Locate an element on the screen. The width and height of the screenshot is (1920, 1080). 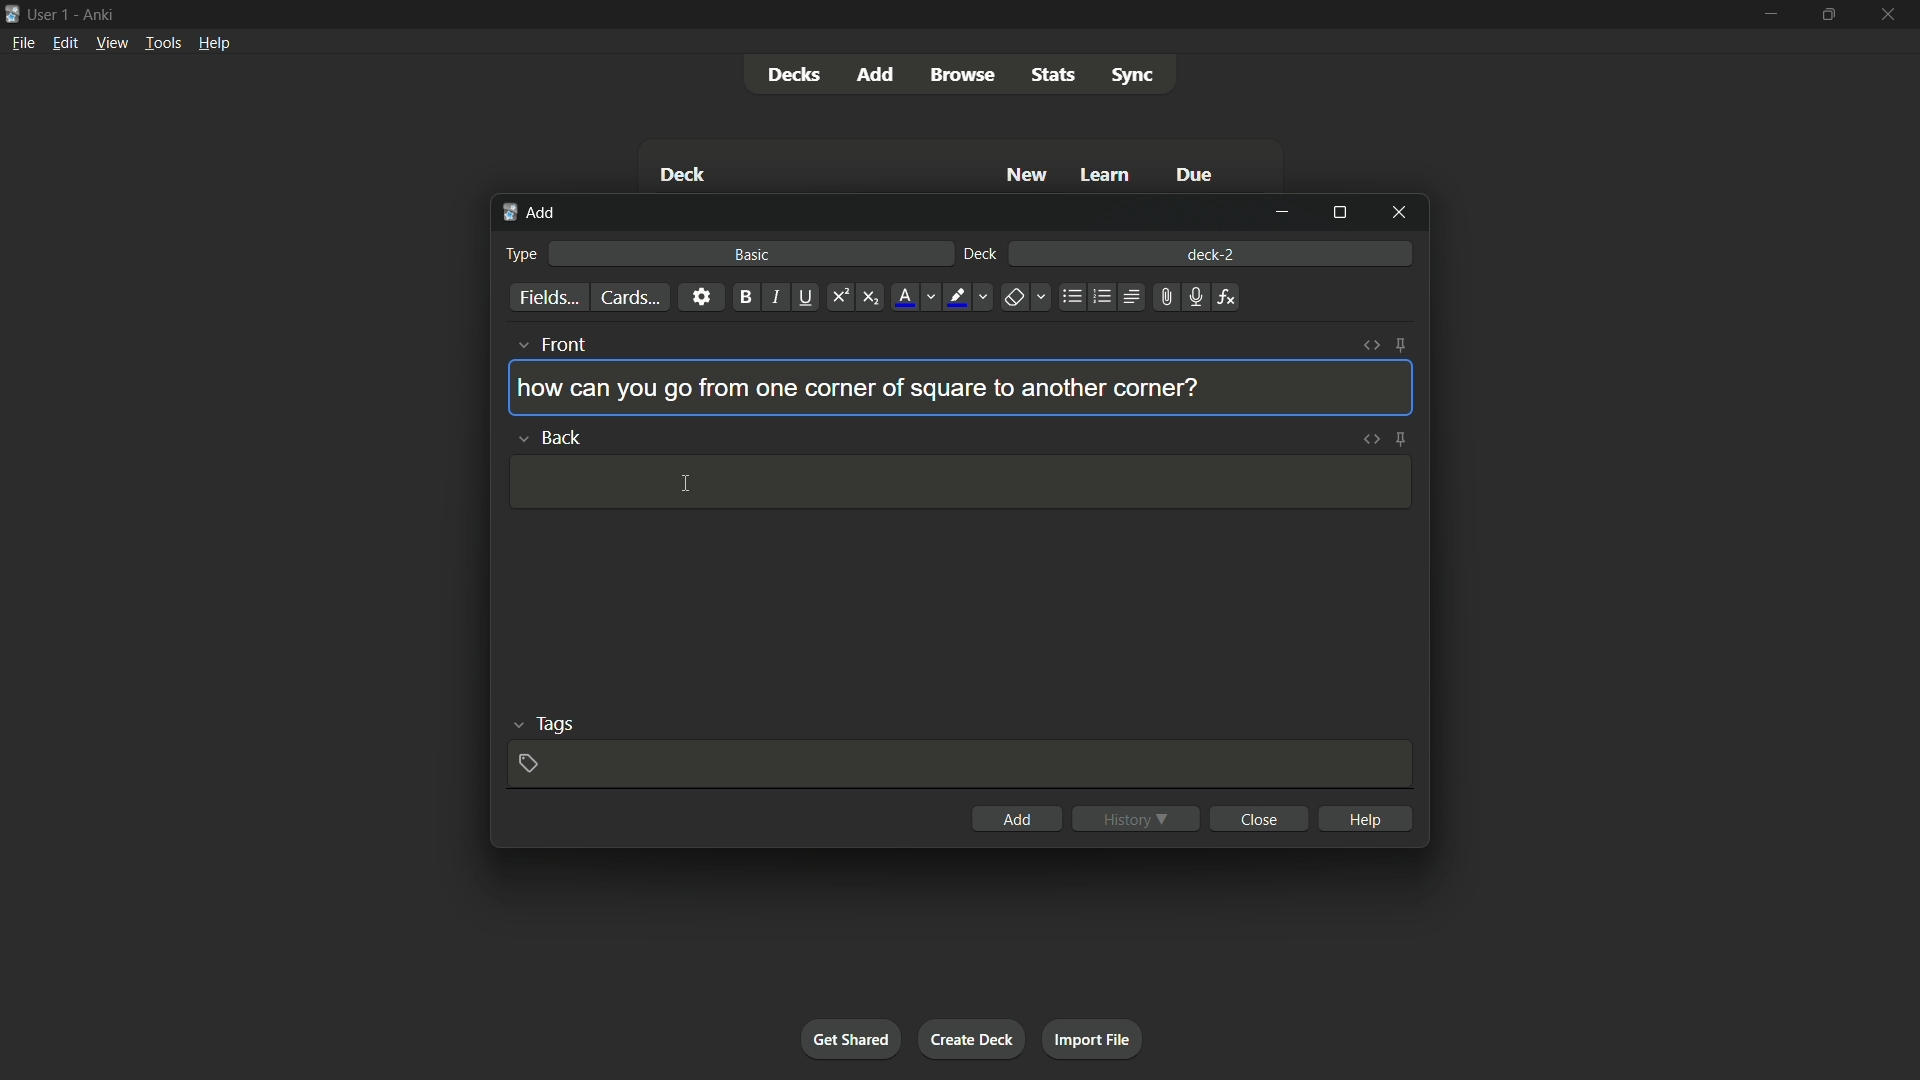
toggle html editor is located at coordinates (1375, 343).